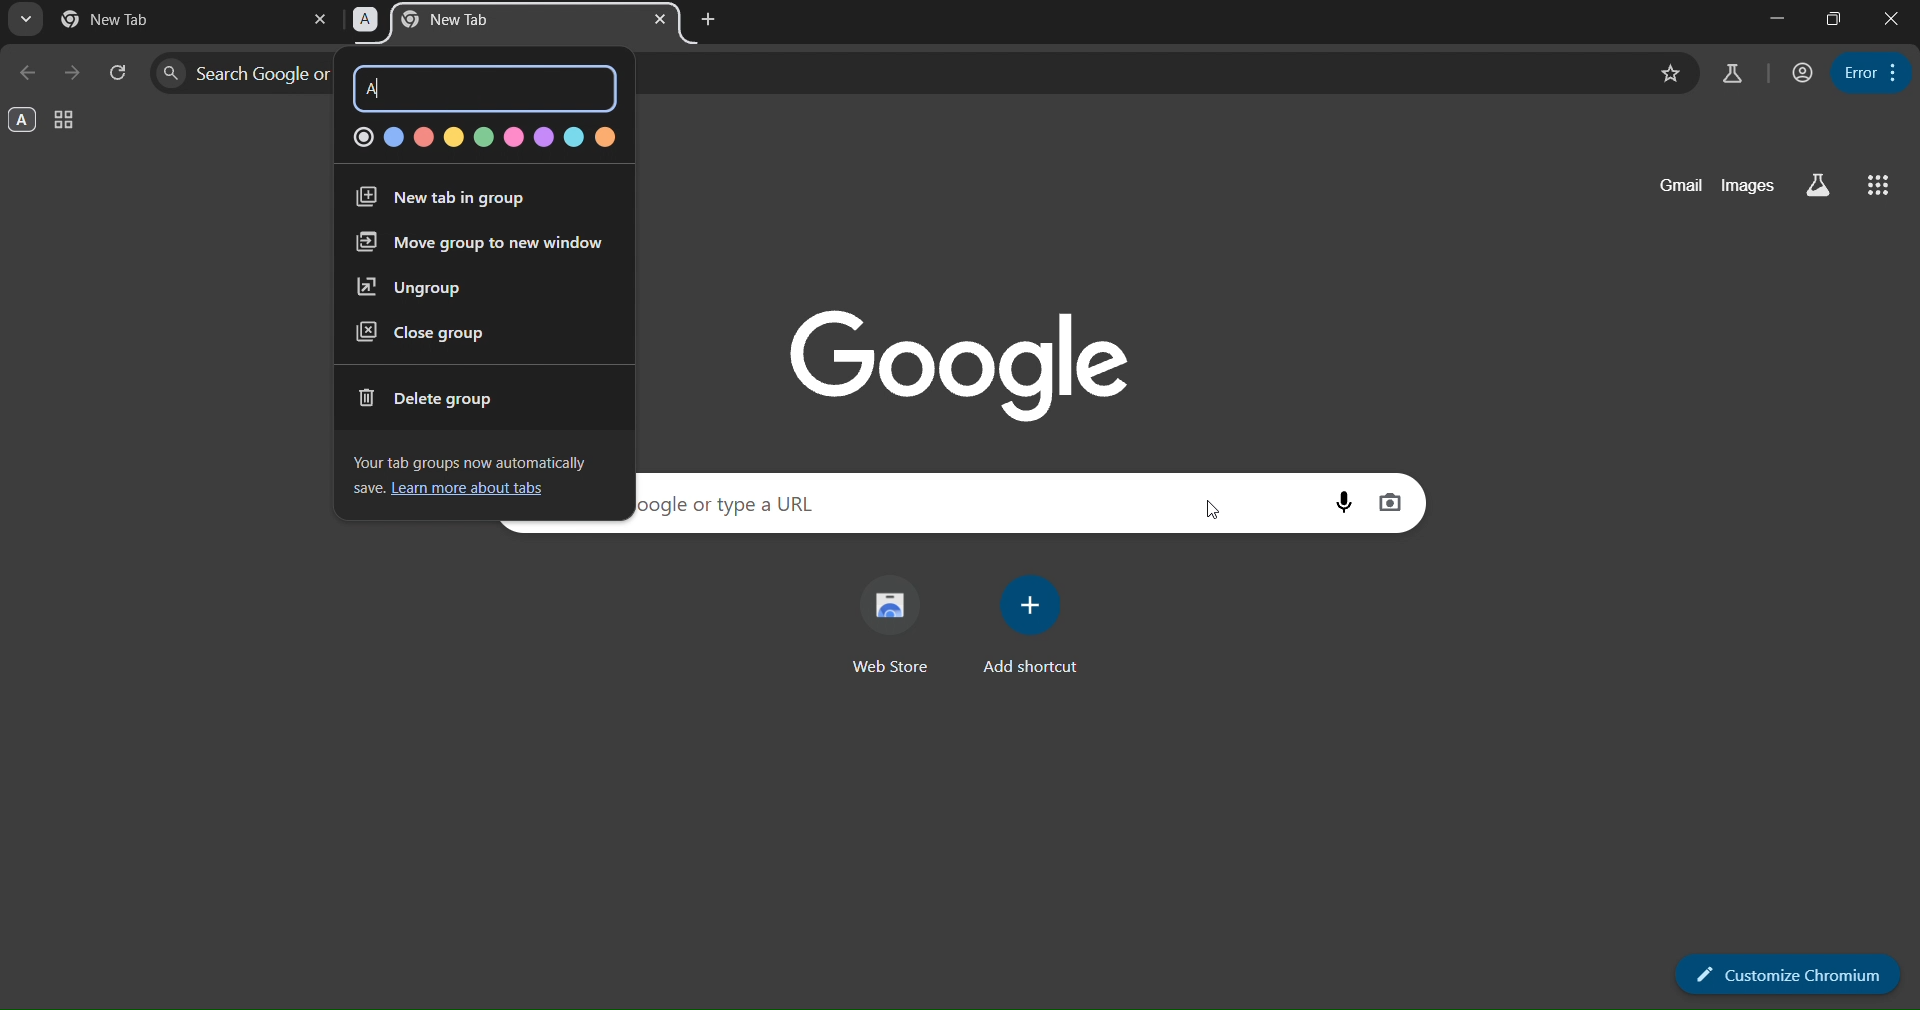 The image size is (1920, 1010). I want to click on gmail, so click(1681, 186).